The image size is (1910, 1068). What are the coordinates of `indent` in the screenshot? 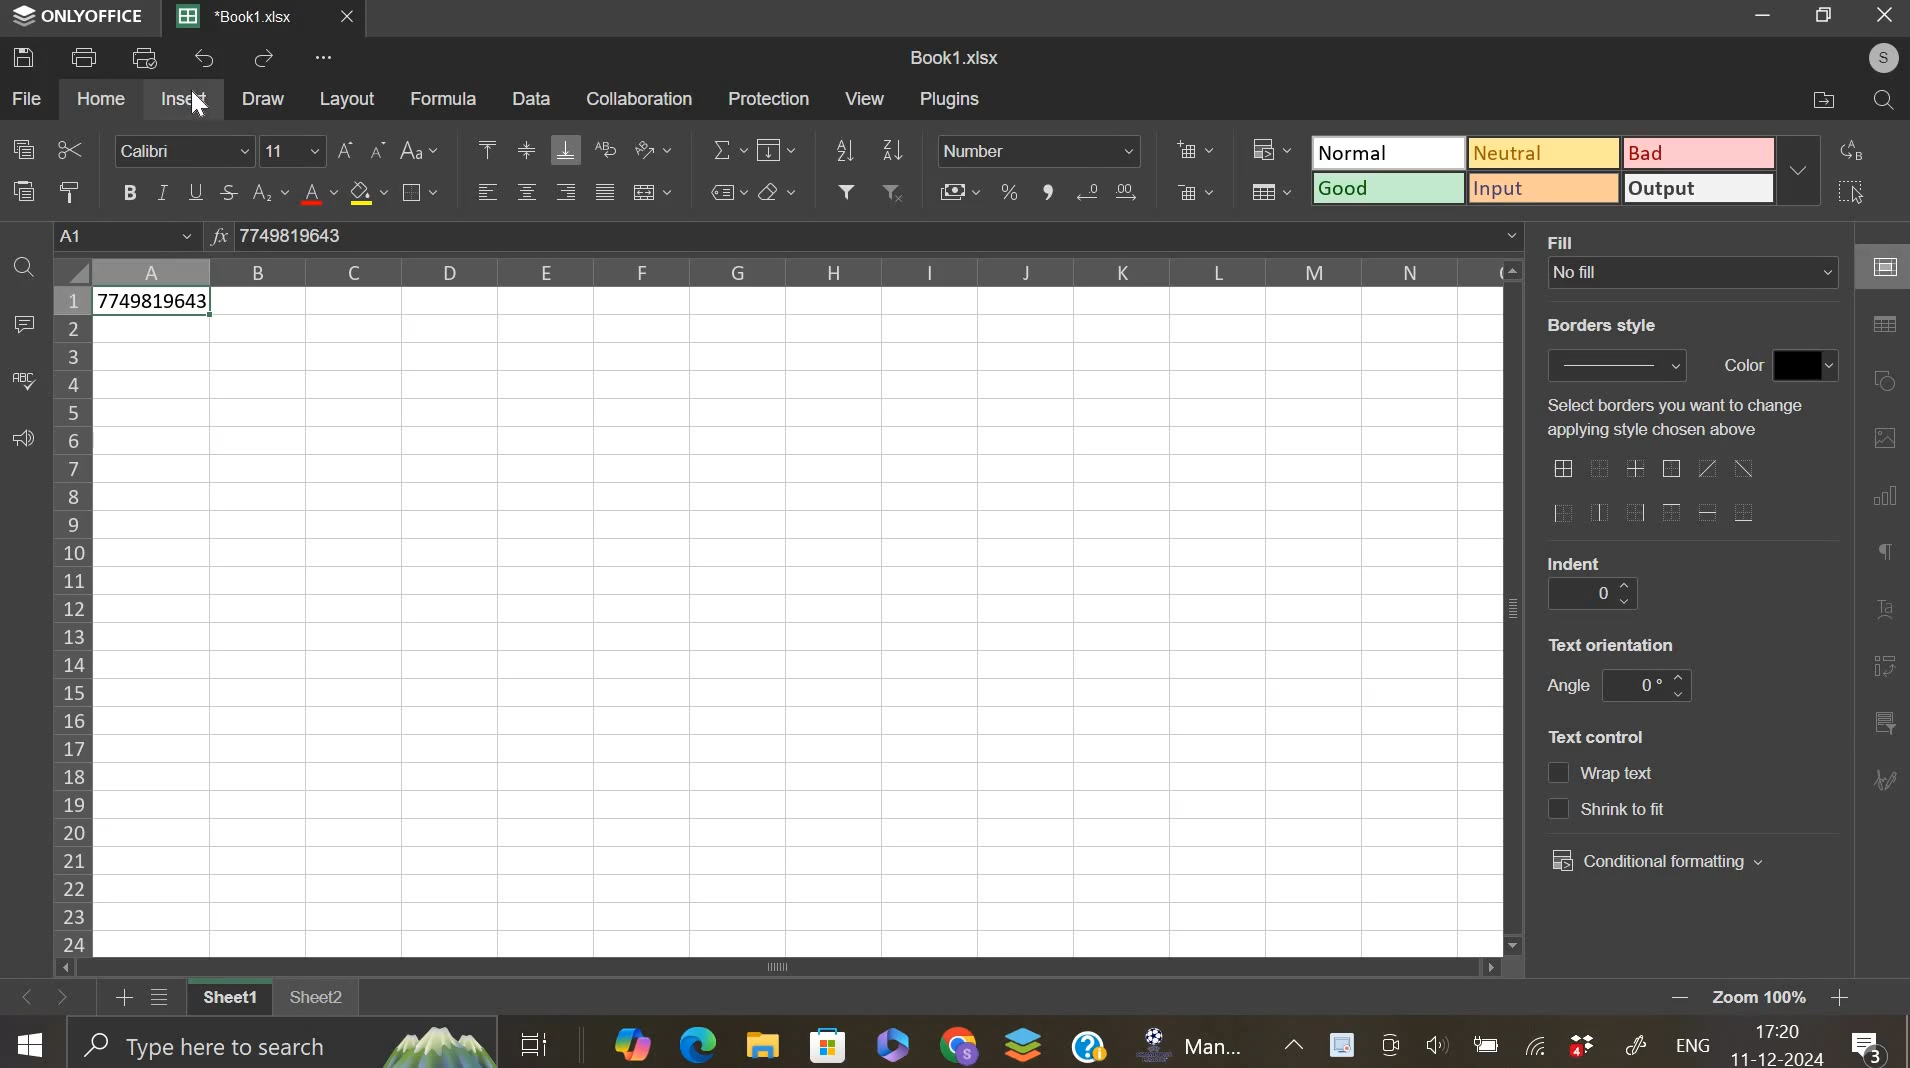 It's located at (1591, 595).